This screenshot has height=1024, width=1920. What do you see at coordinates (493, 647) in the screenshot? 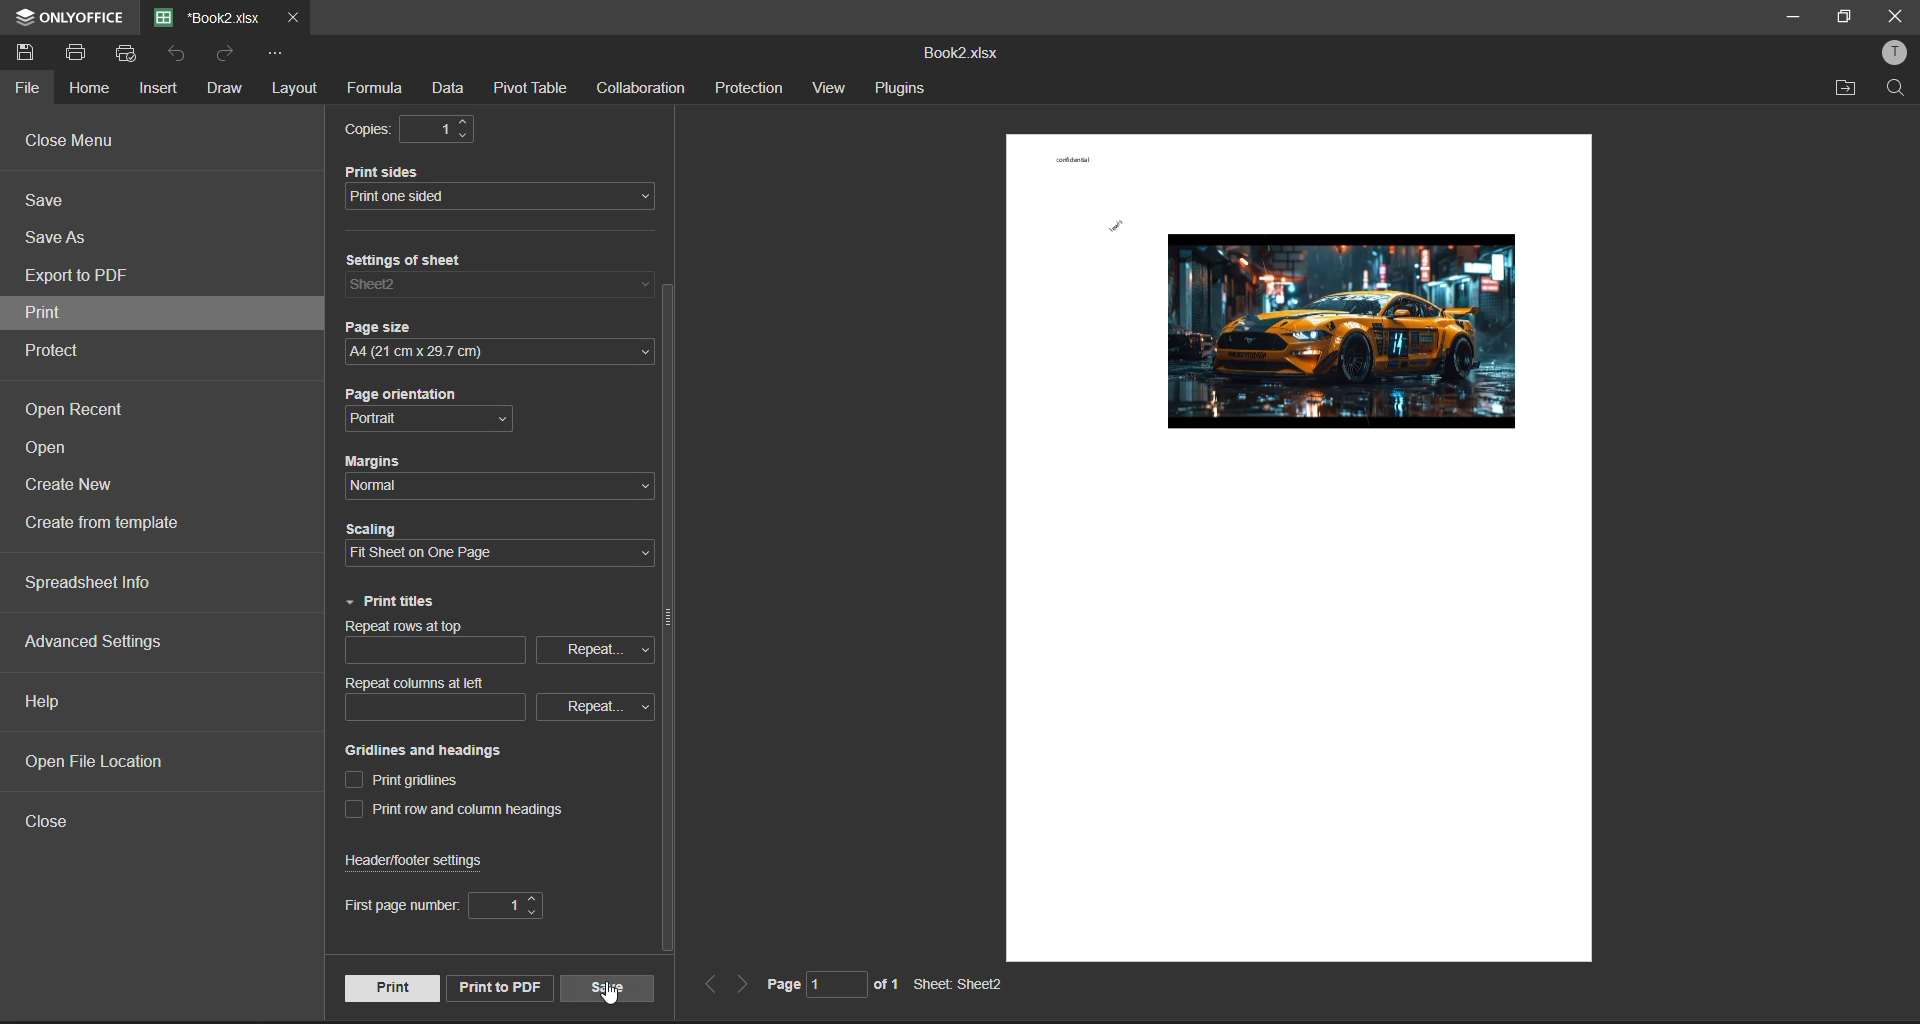
I see `repeat columns at top` at bounding box center [493, 647].